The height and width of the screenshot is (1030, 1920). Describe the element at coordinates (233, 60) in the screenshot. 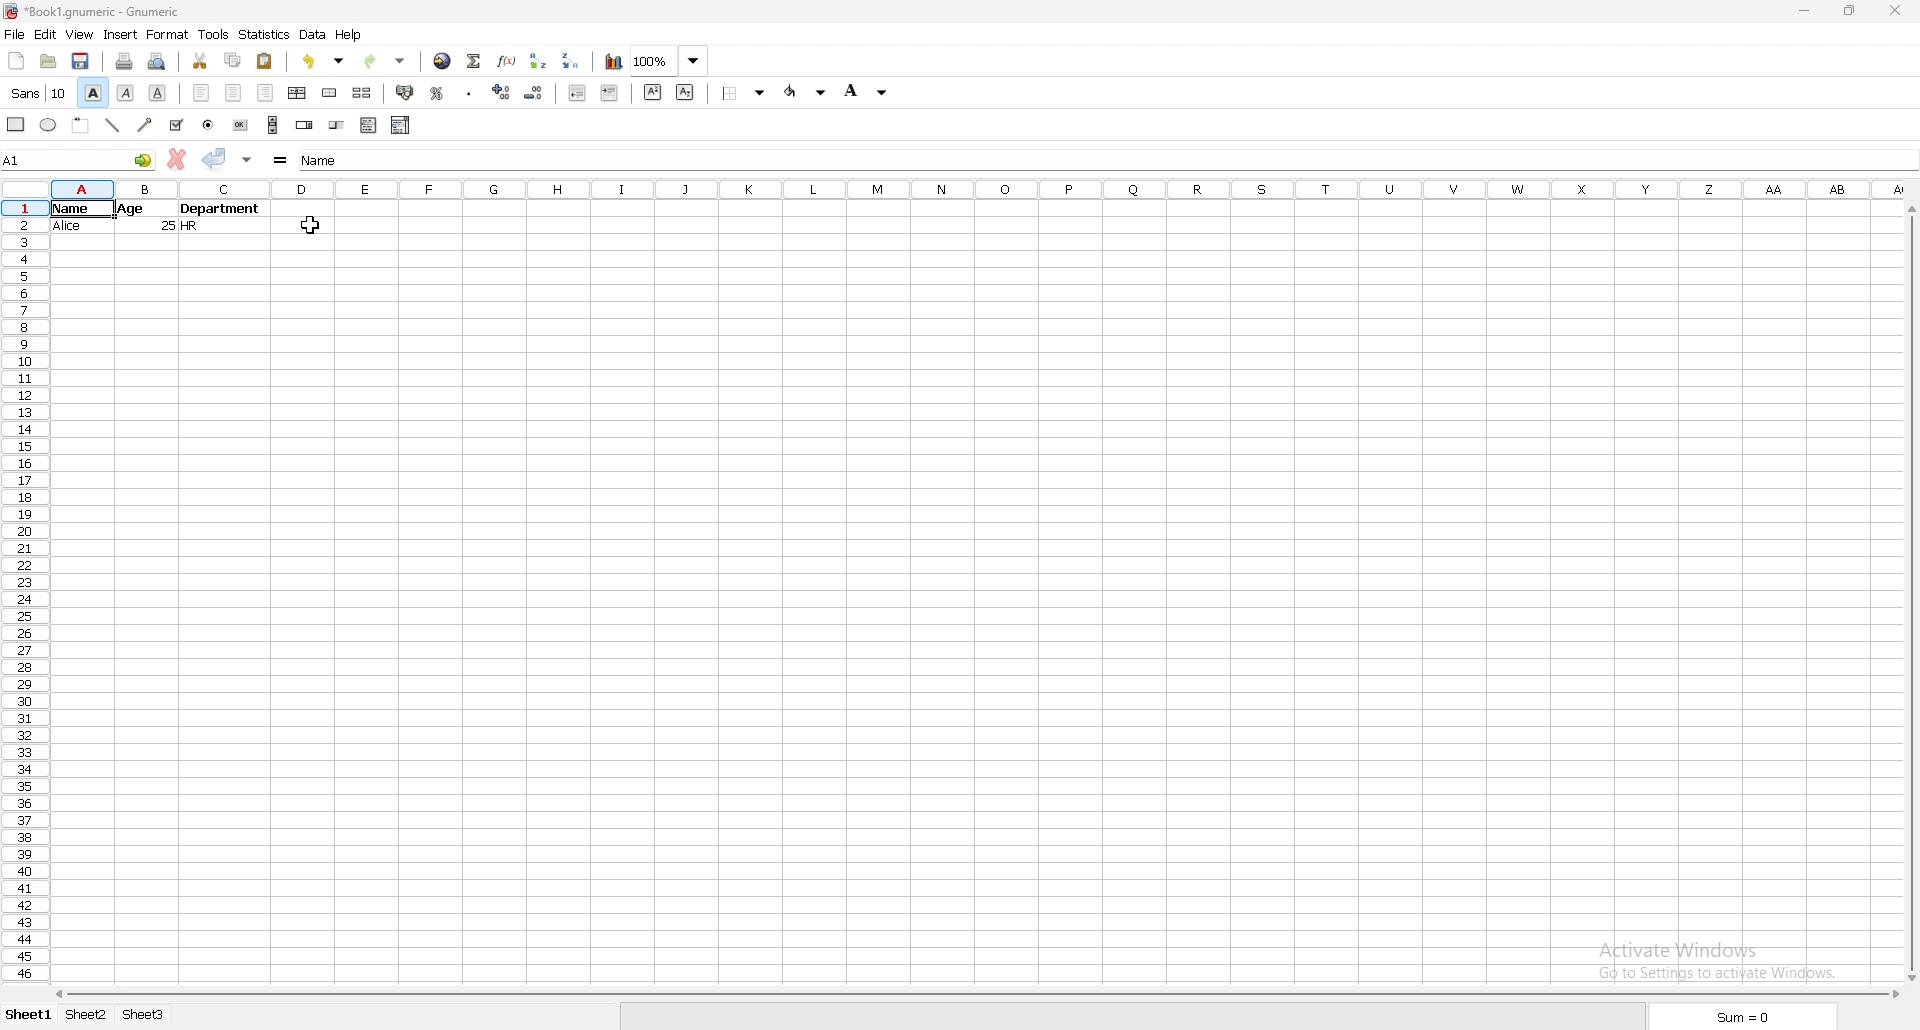

I see `copy` at that location.